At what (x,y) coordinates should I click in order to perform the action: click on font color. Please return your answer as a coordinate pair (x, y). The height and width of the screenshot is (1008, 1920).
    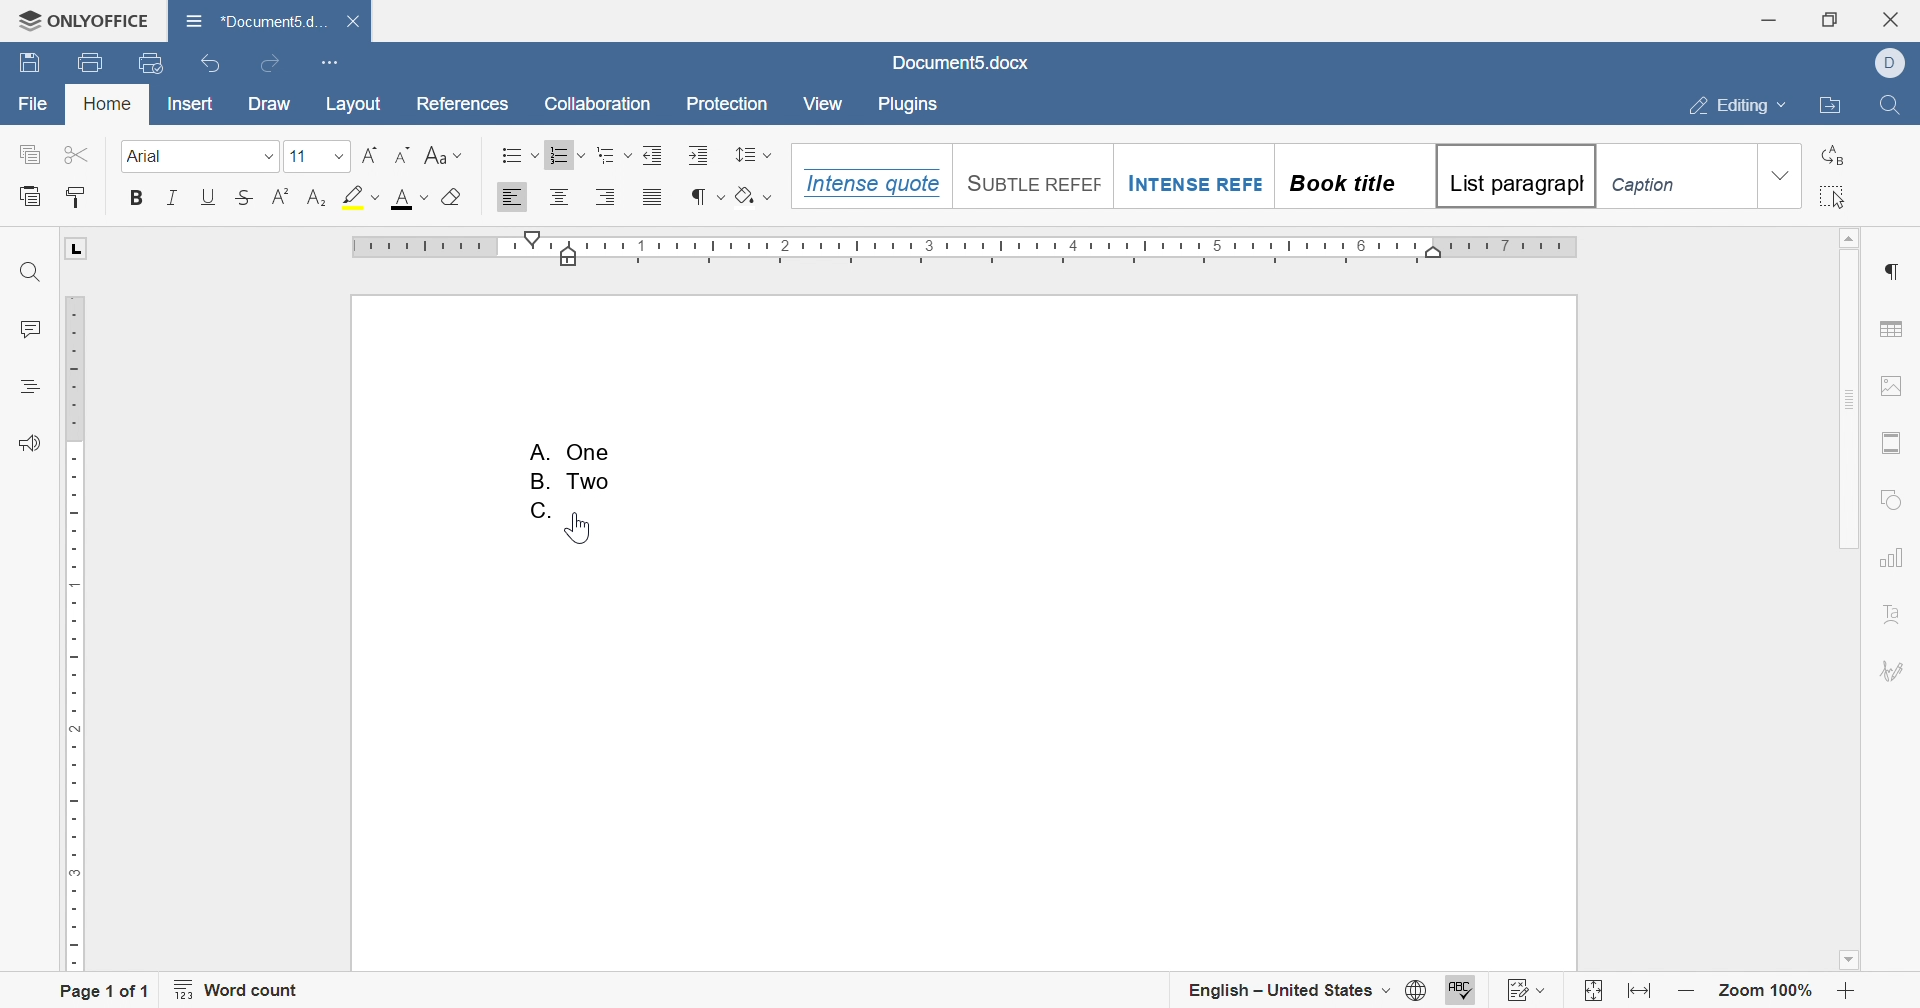
    Looking at the image, I should click on (411, 199).